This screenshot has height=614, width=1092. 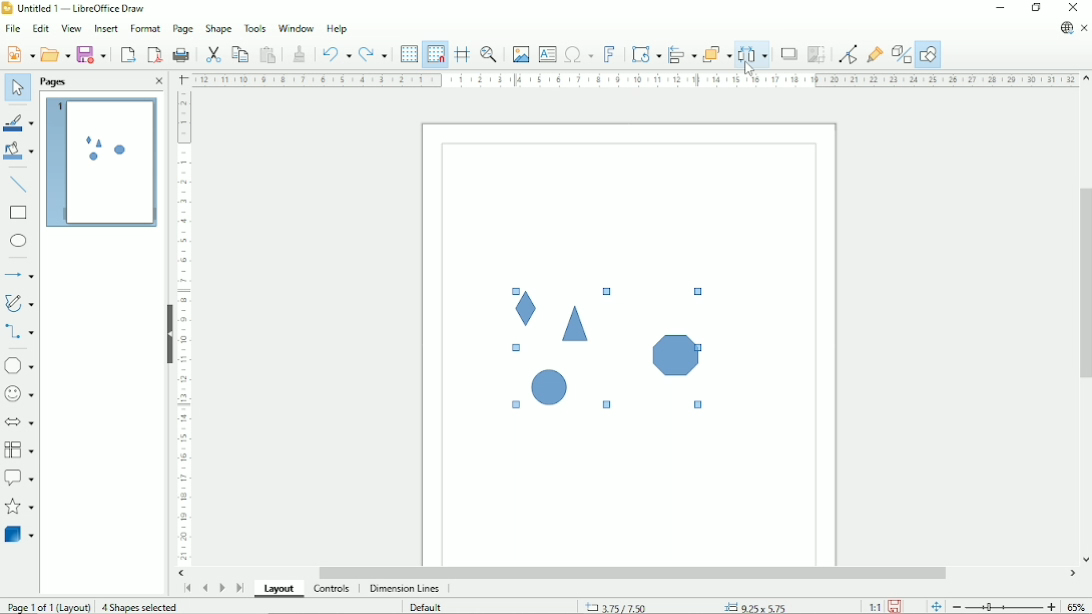 I want to click on Copy, so click(x=239, y=53).